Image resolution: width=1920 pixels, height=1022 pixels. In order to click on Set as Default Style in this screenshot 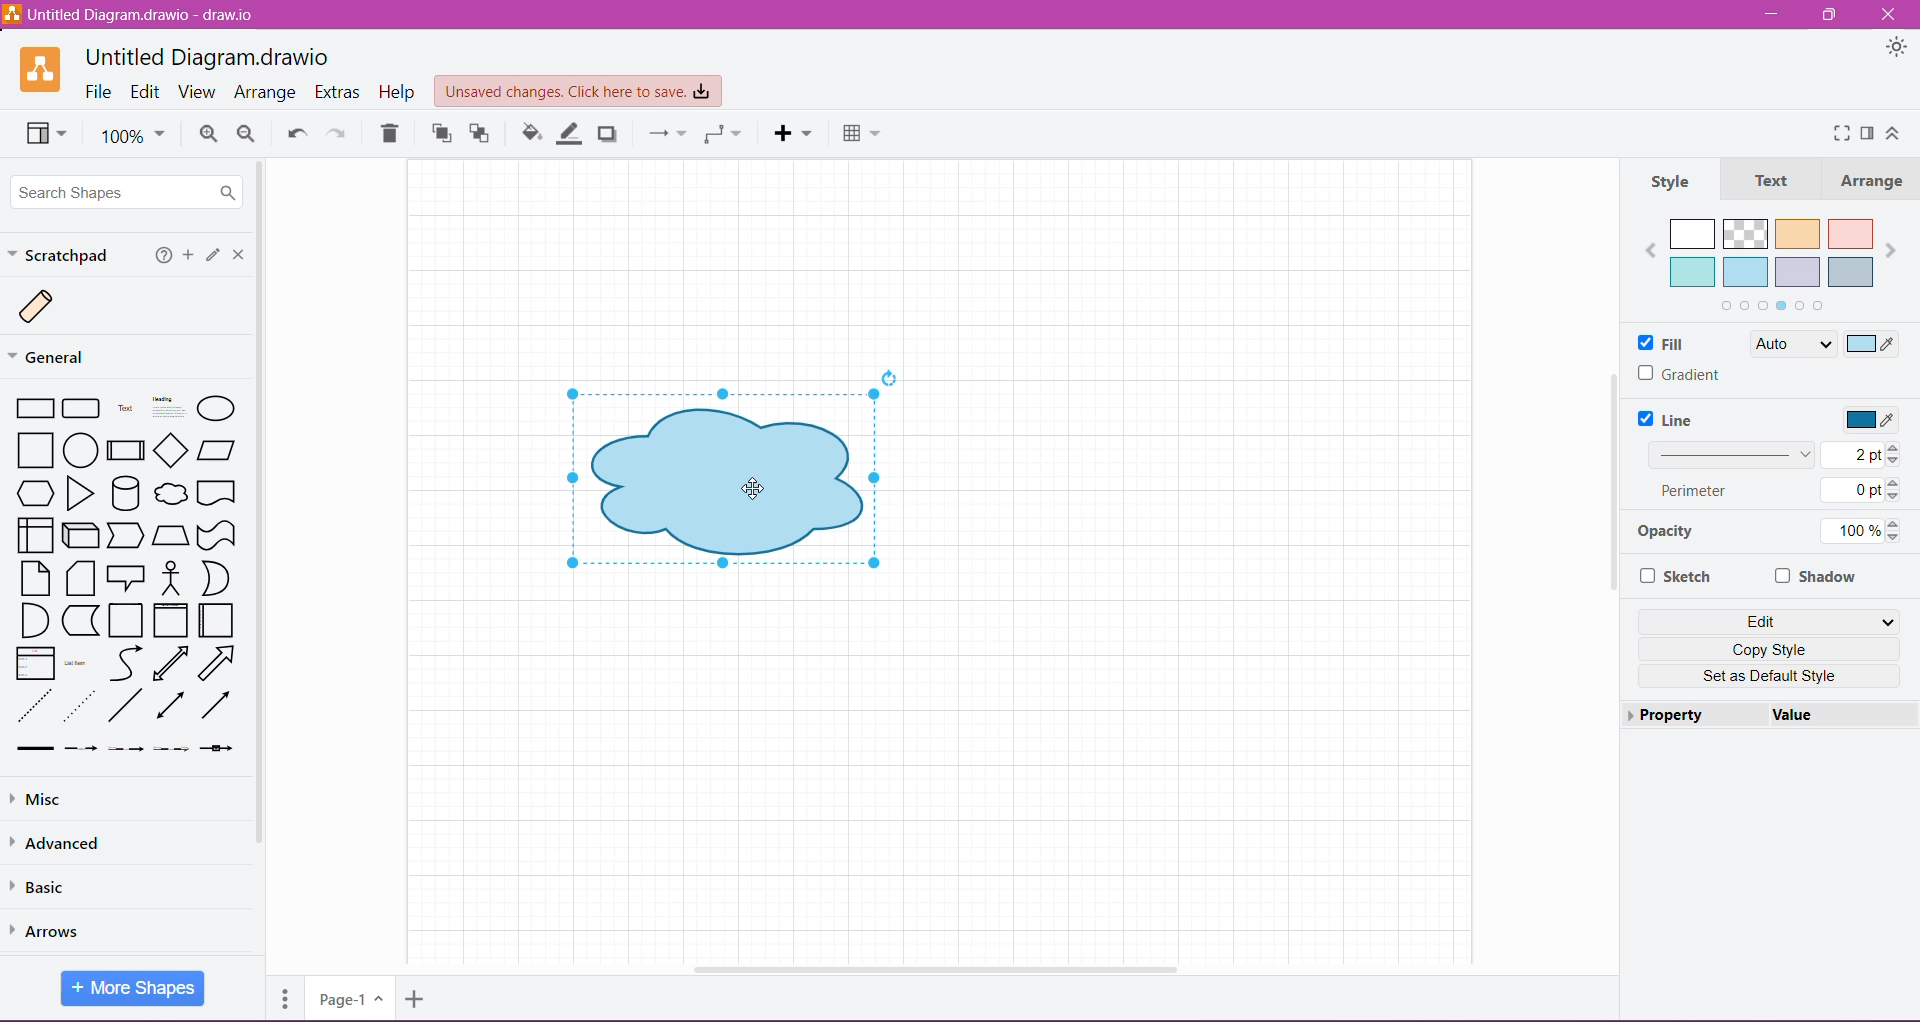, I will do `click(1771, 676)`.